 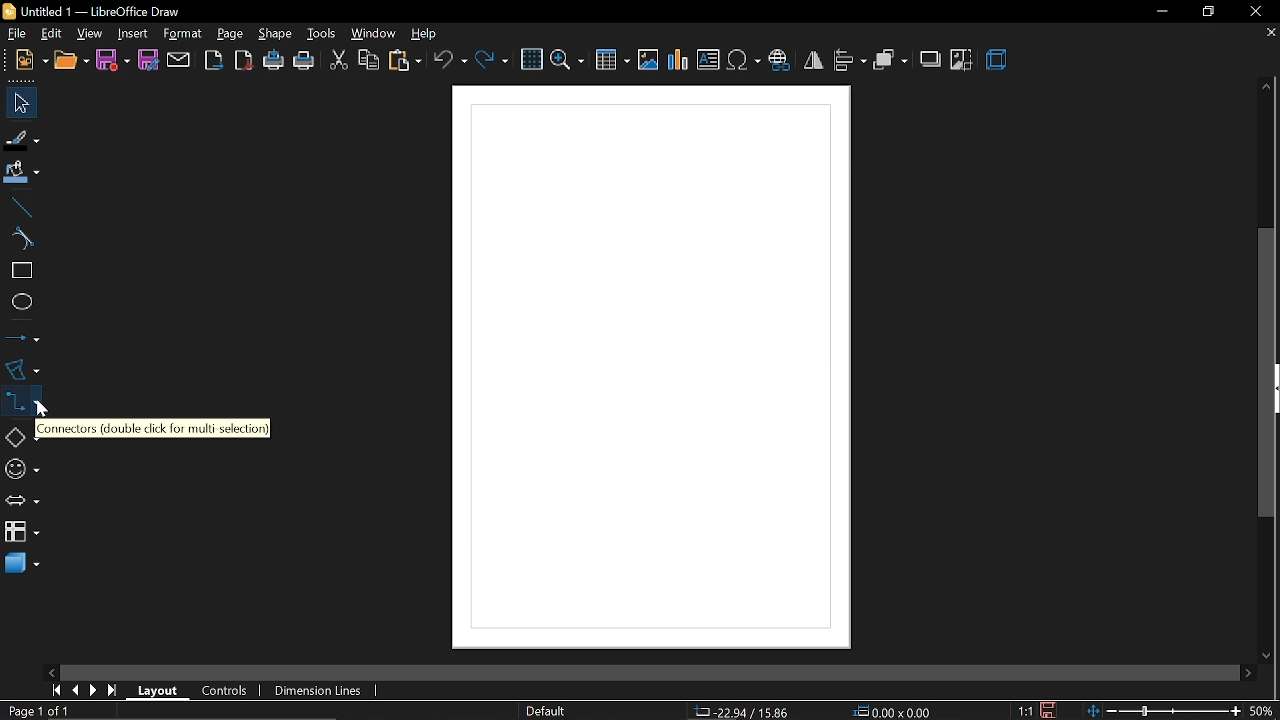 What do you see at coordinates (274, 62) in the screenshot?
I see `print directly` at bounding box center [274, 62].